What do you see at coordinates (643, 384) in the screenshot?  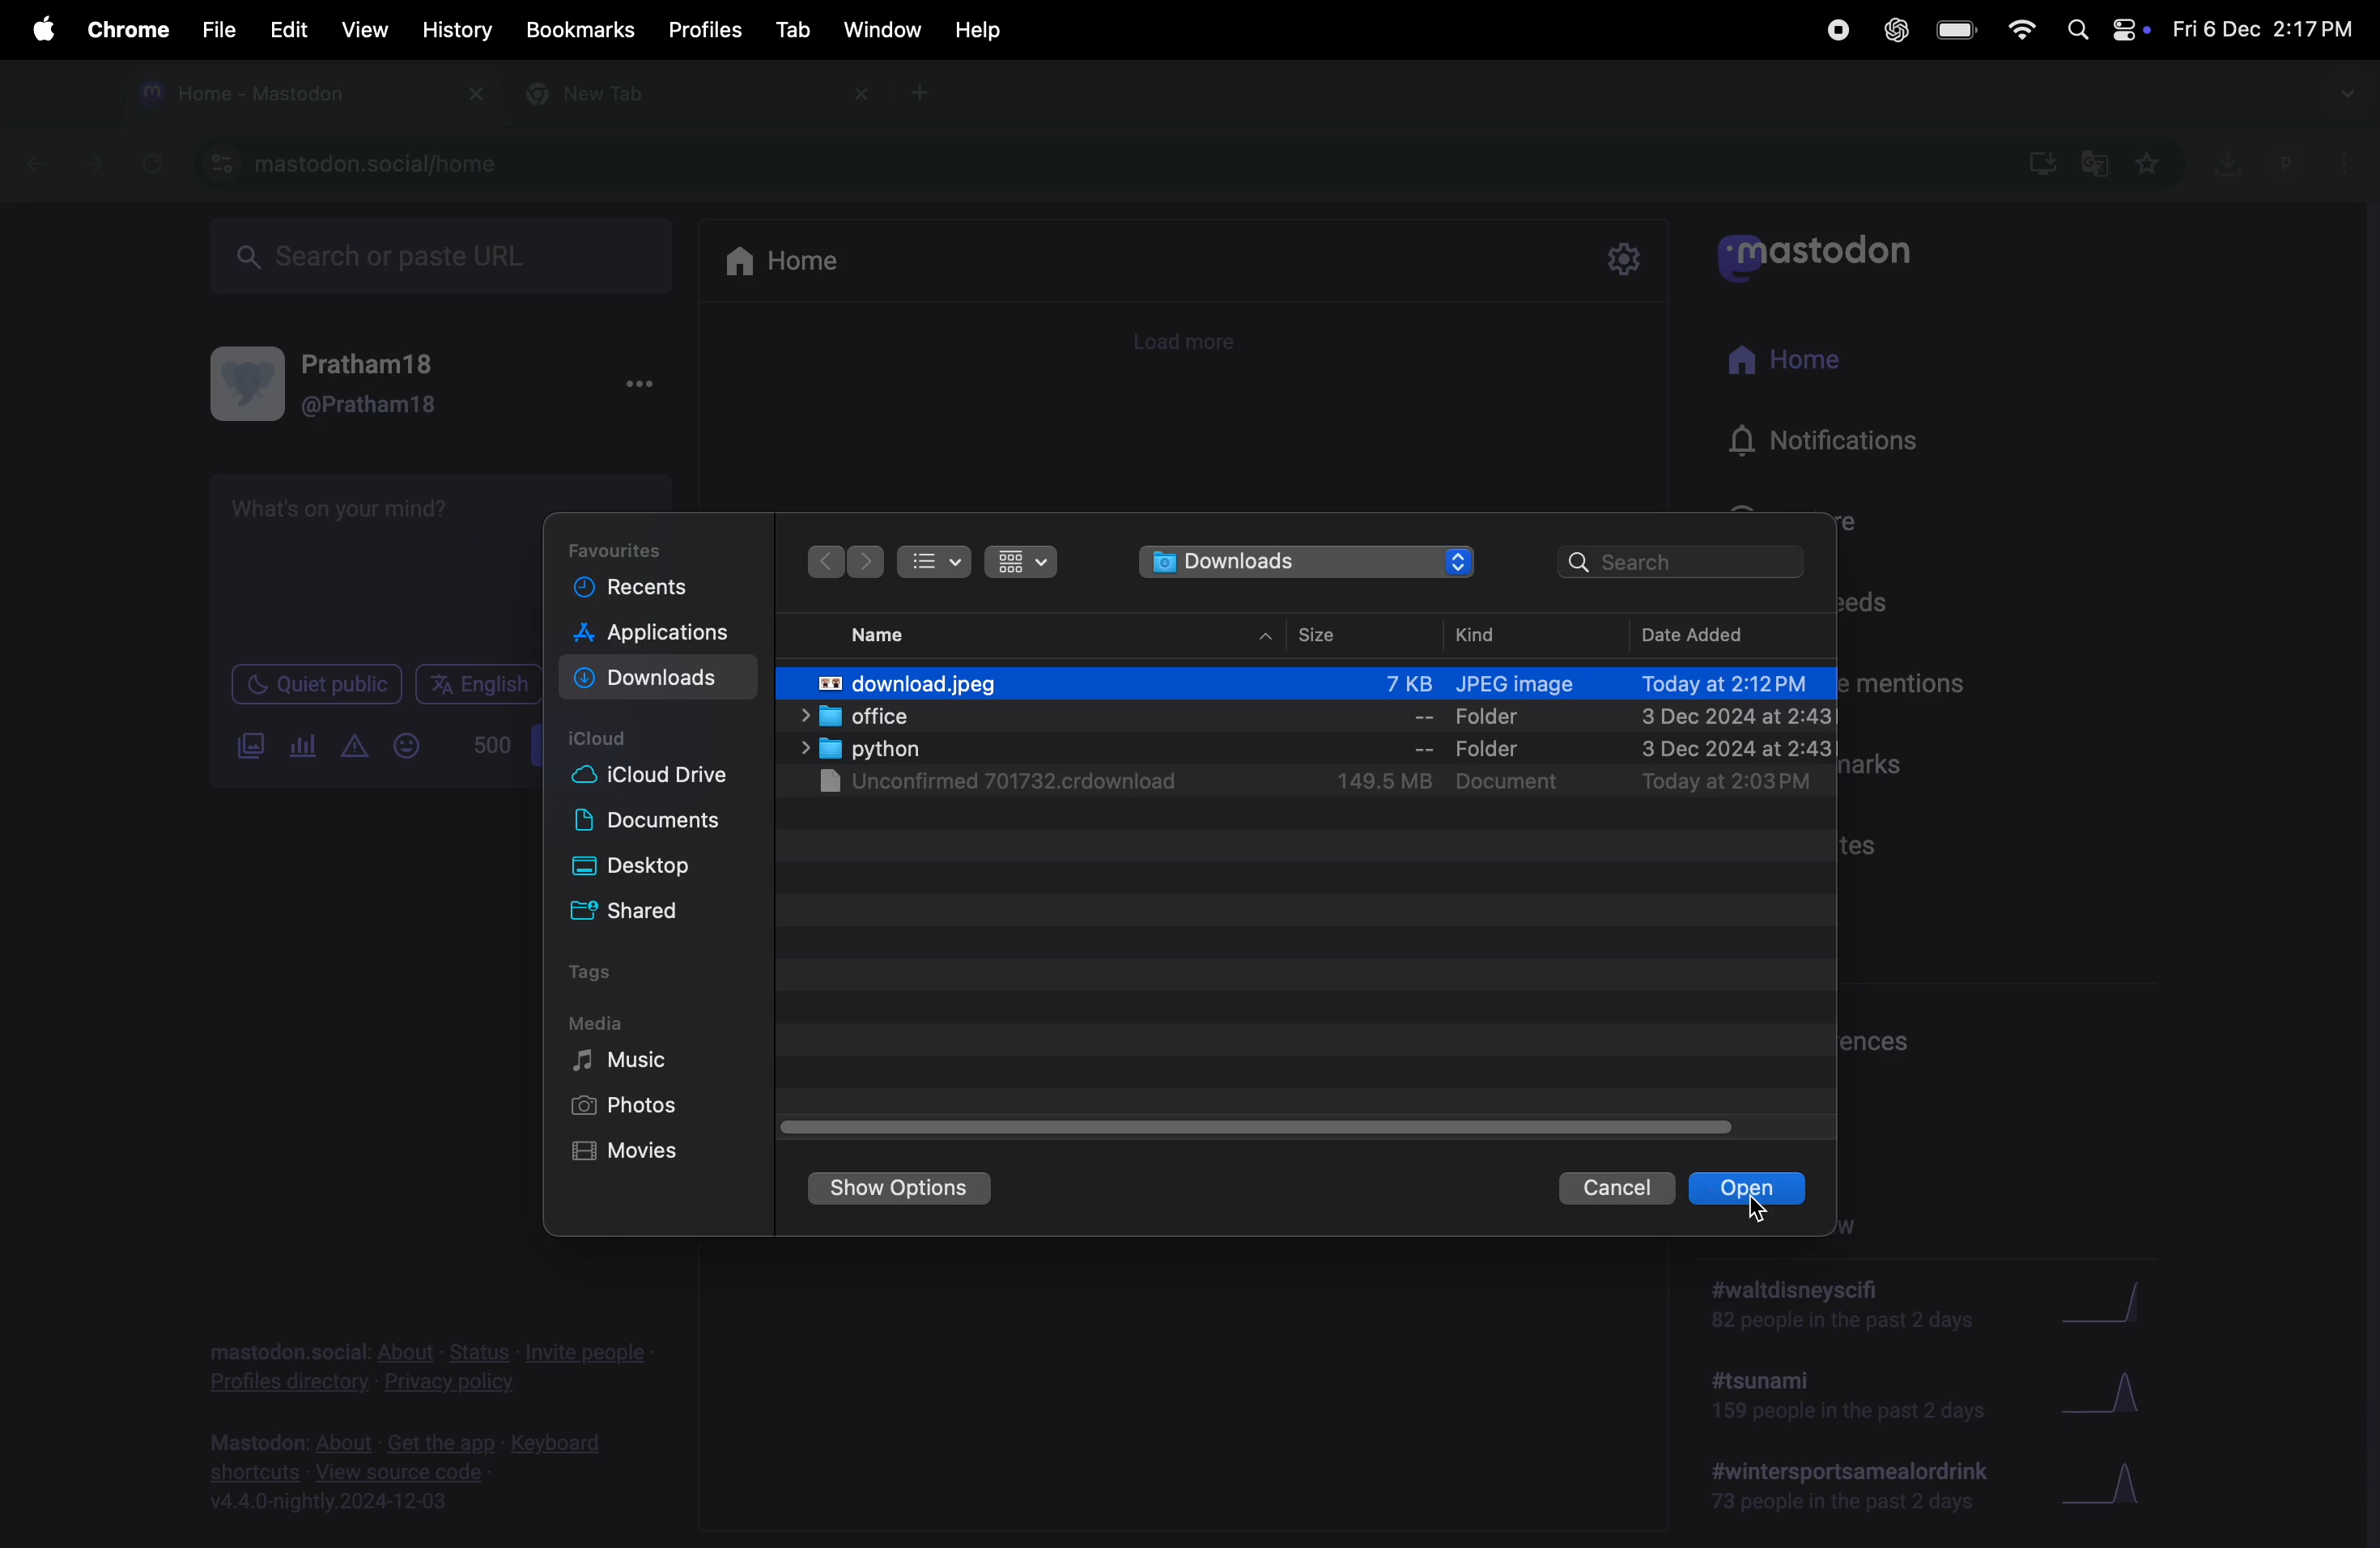 I see `options` at bounding box center [643, 384].